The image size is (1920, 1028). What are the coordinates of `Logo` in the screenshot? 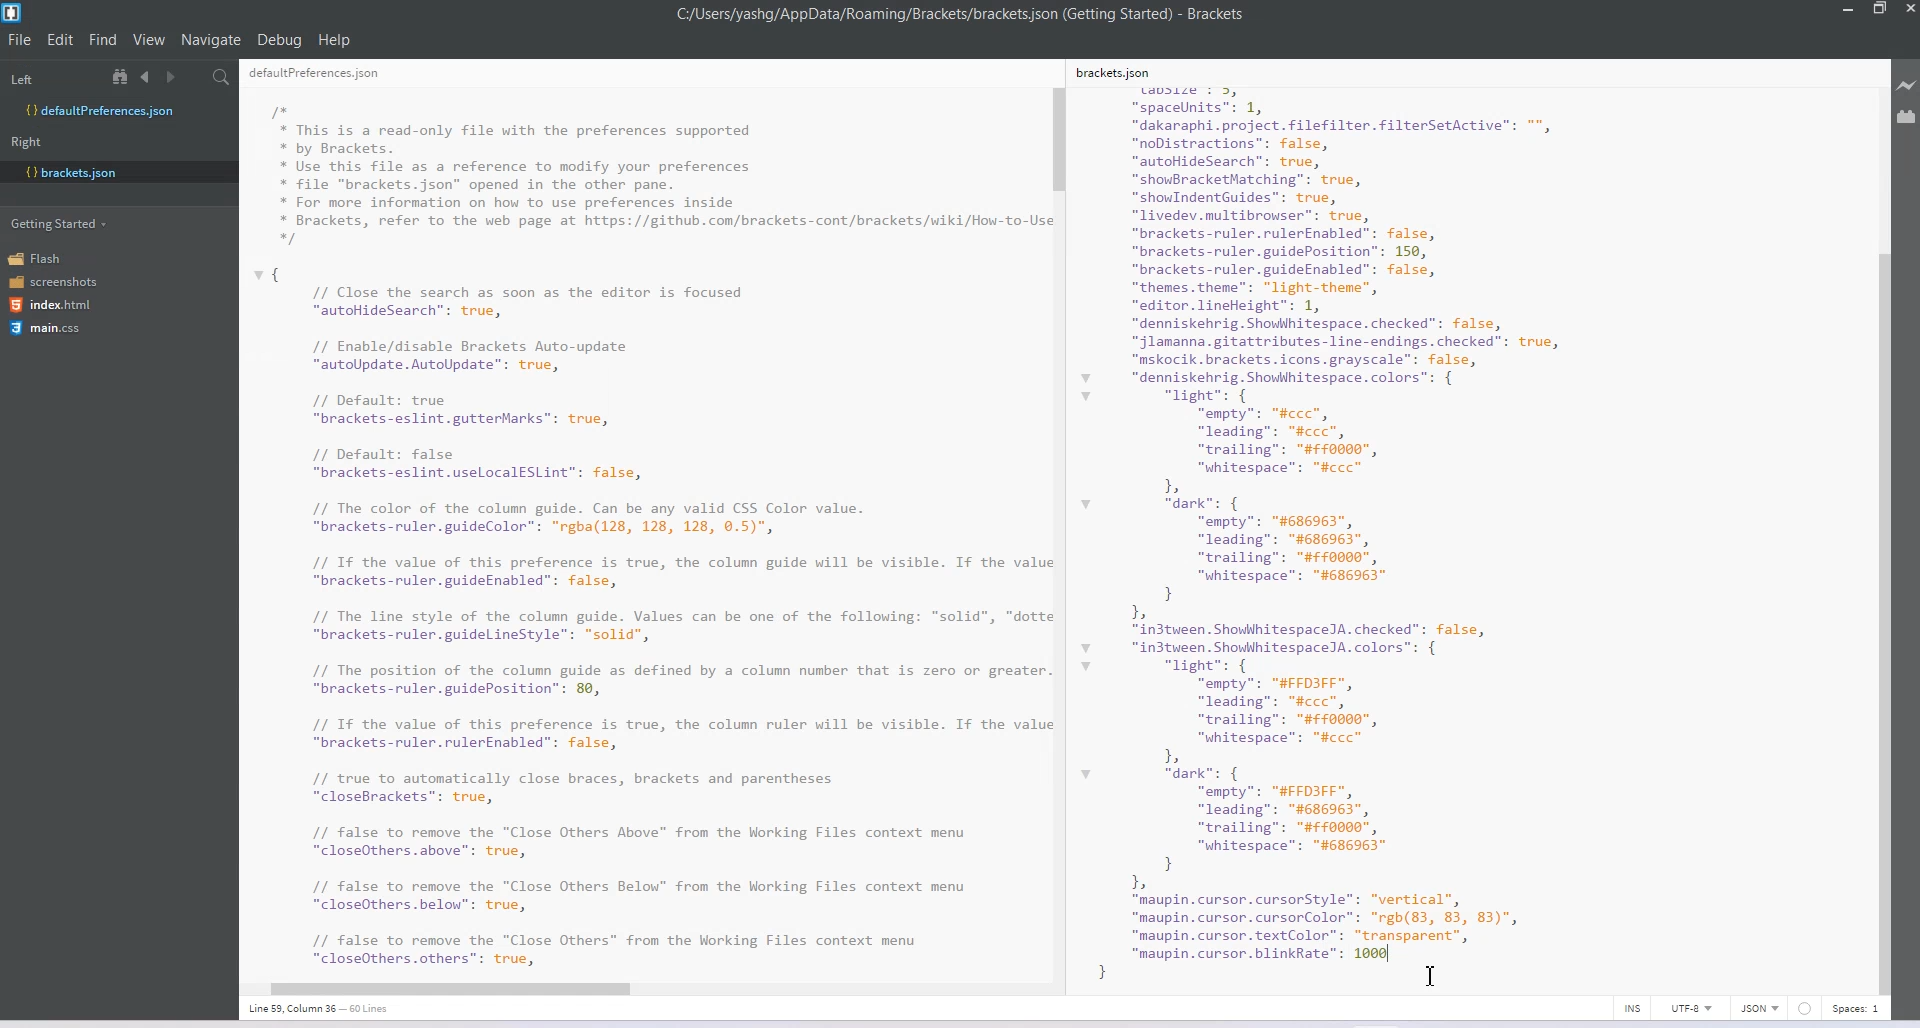 It's located at (14, 13).